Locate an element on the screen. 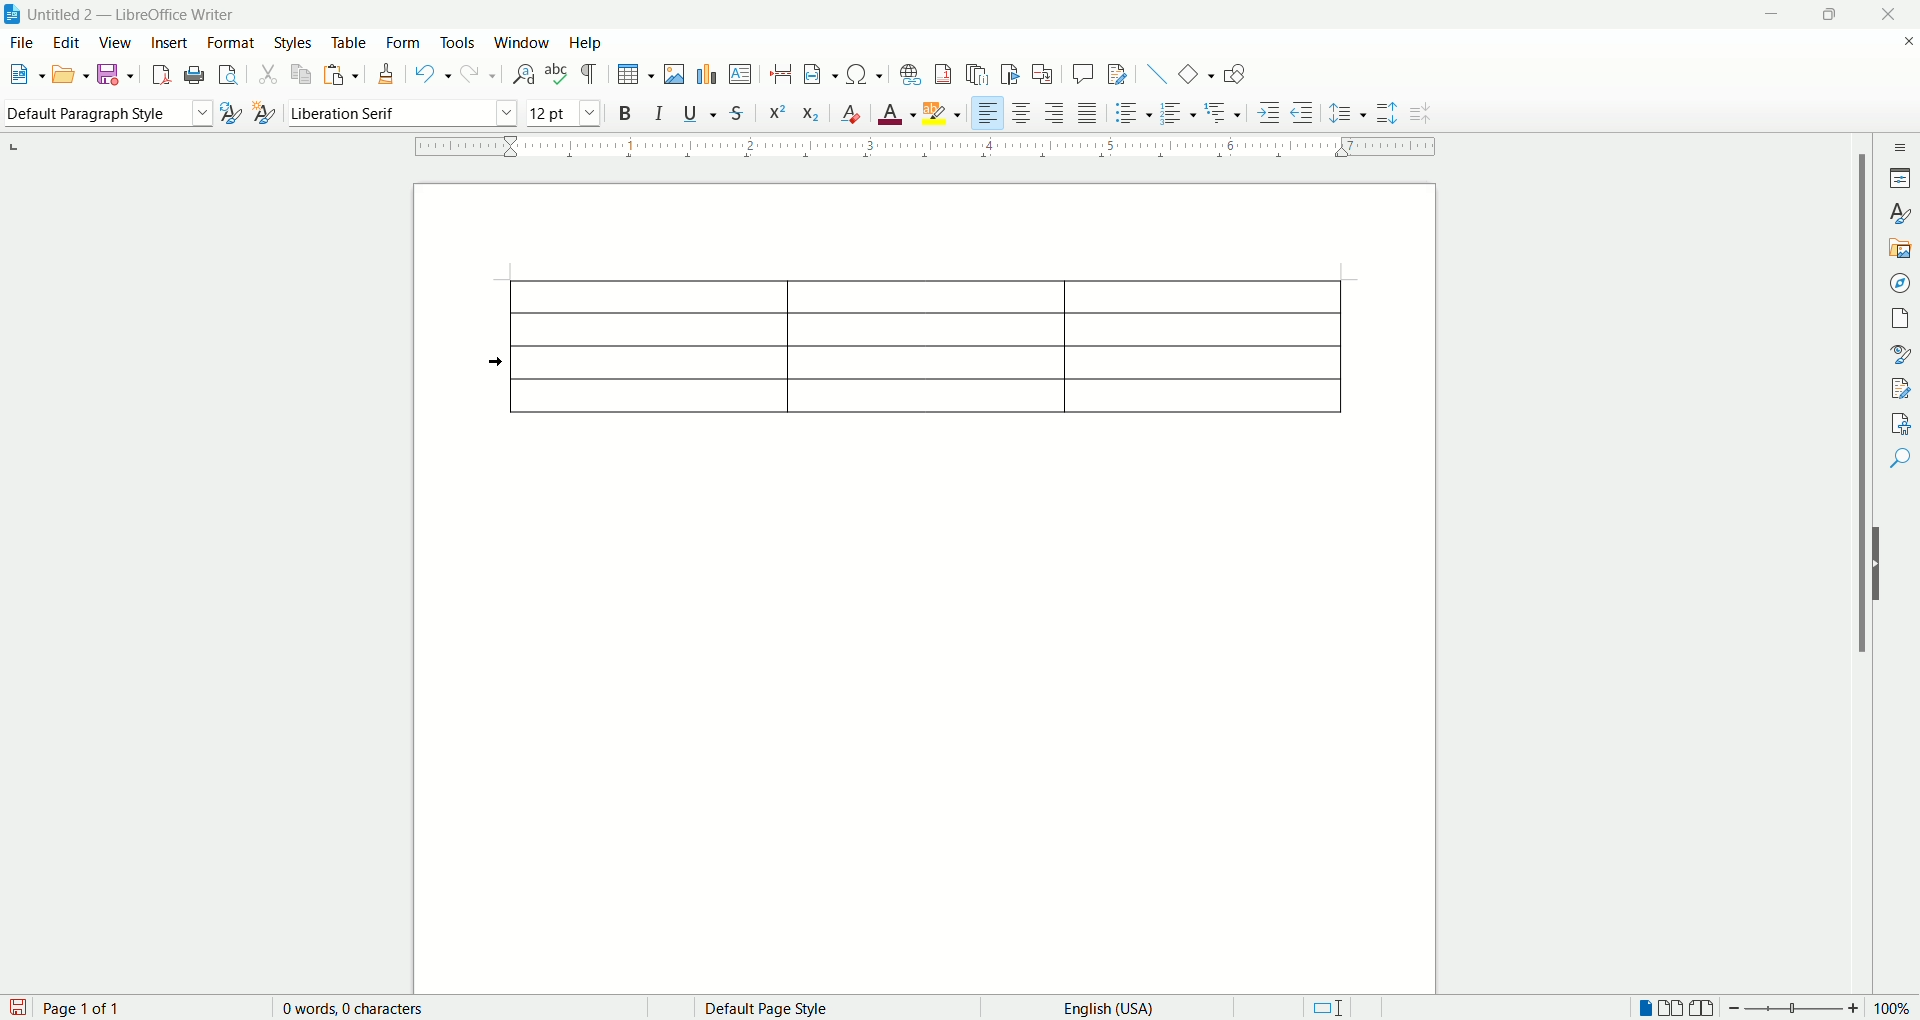  spelling is located at coordinates (555, 76).